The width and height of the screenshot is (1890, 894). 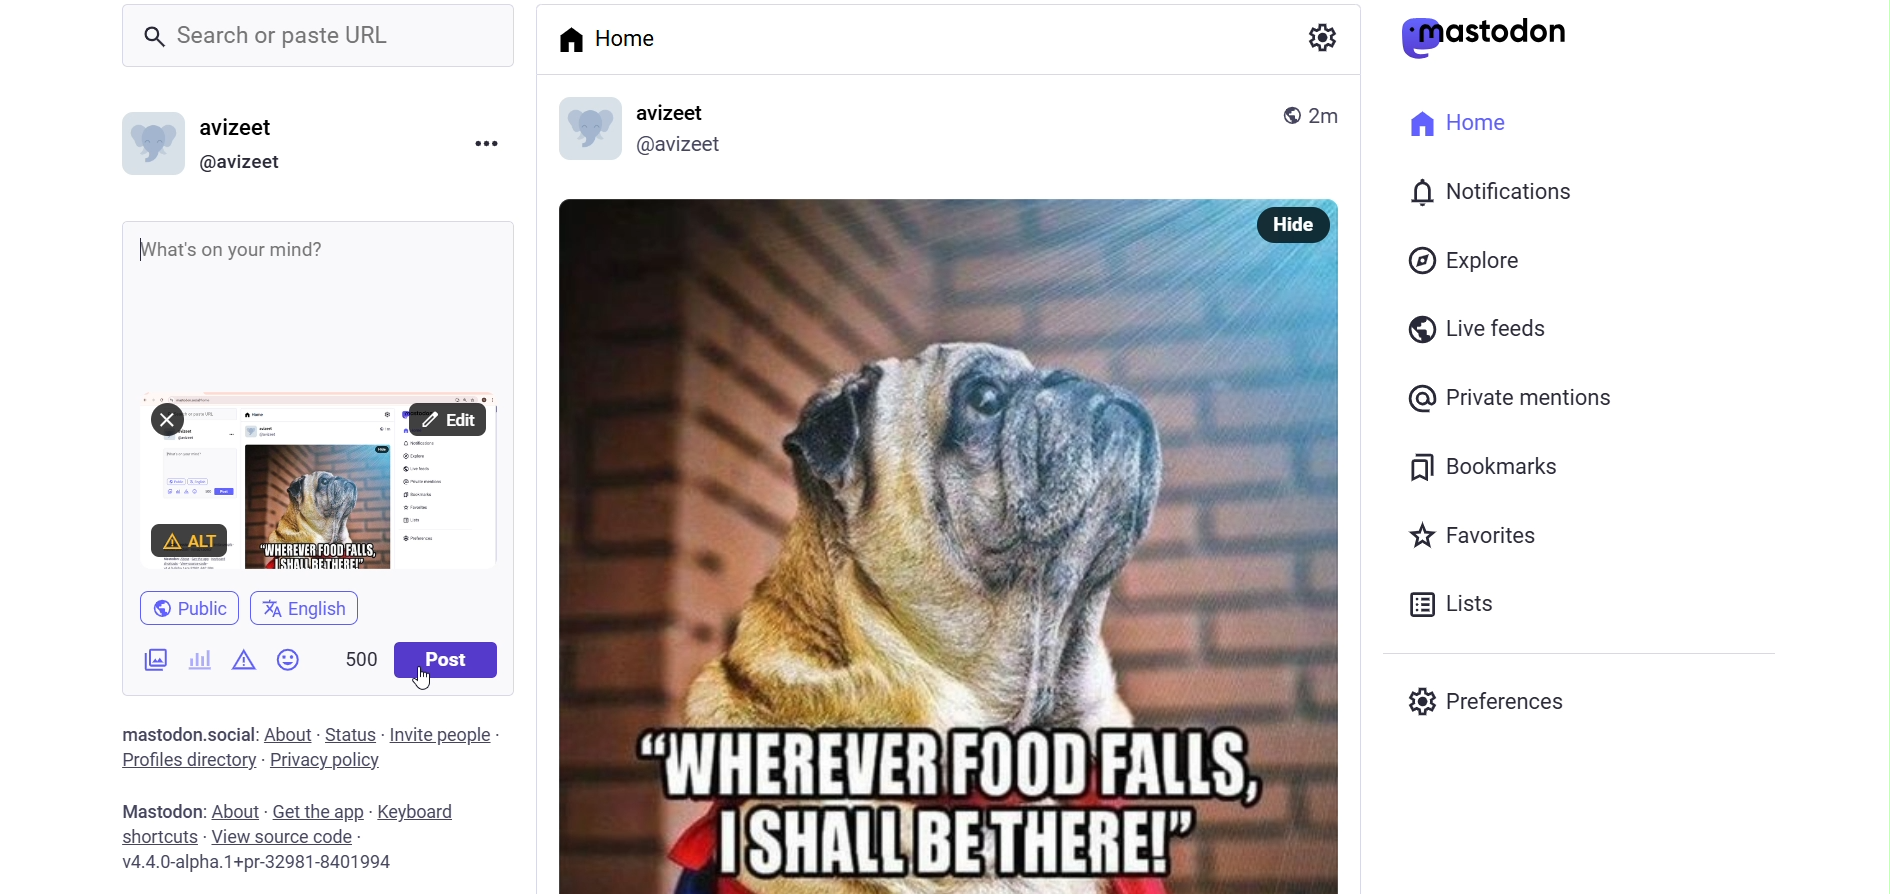 What do you see at coordinates (443, 734) in the screenshot?
I see `invite people` at bounding box center [443, 734].